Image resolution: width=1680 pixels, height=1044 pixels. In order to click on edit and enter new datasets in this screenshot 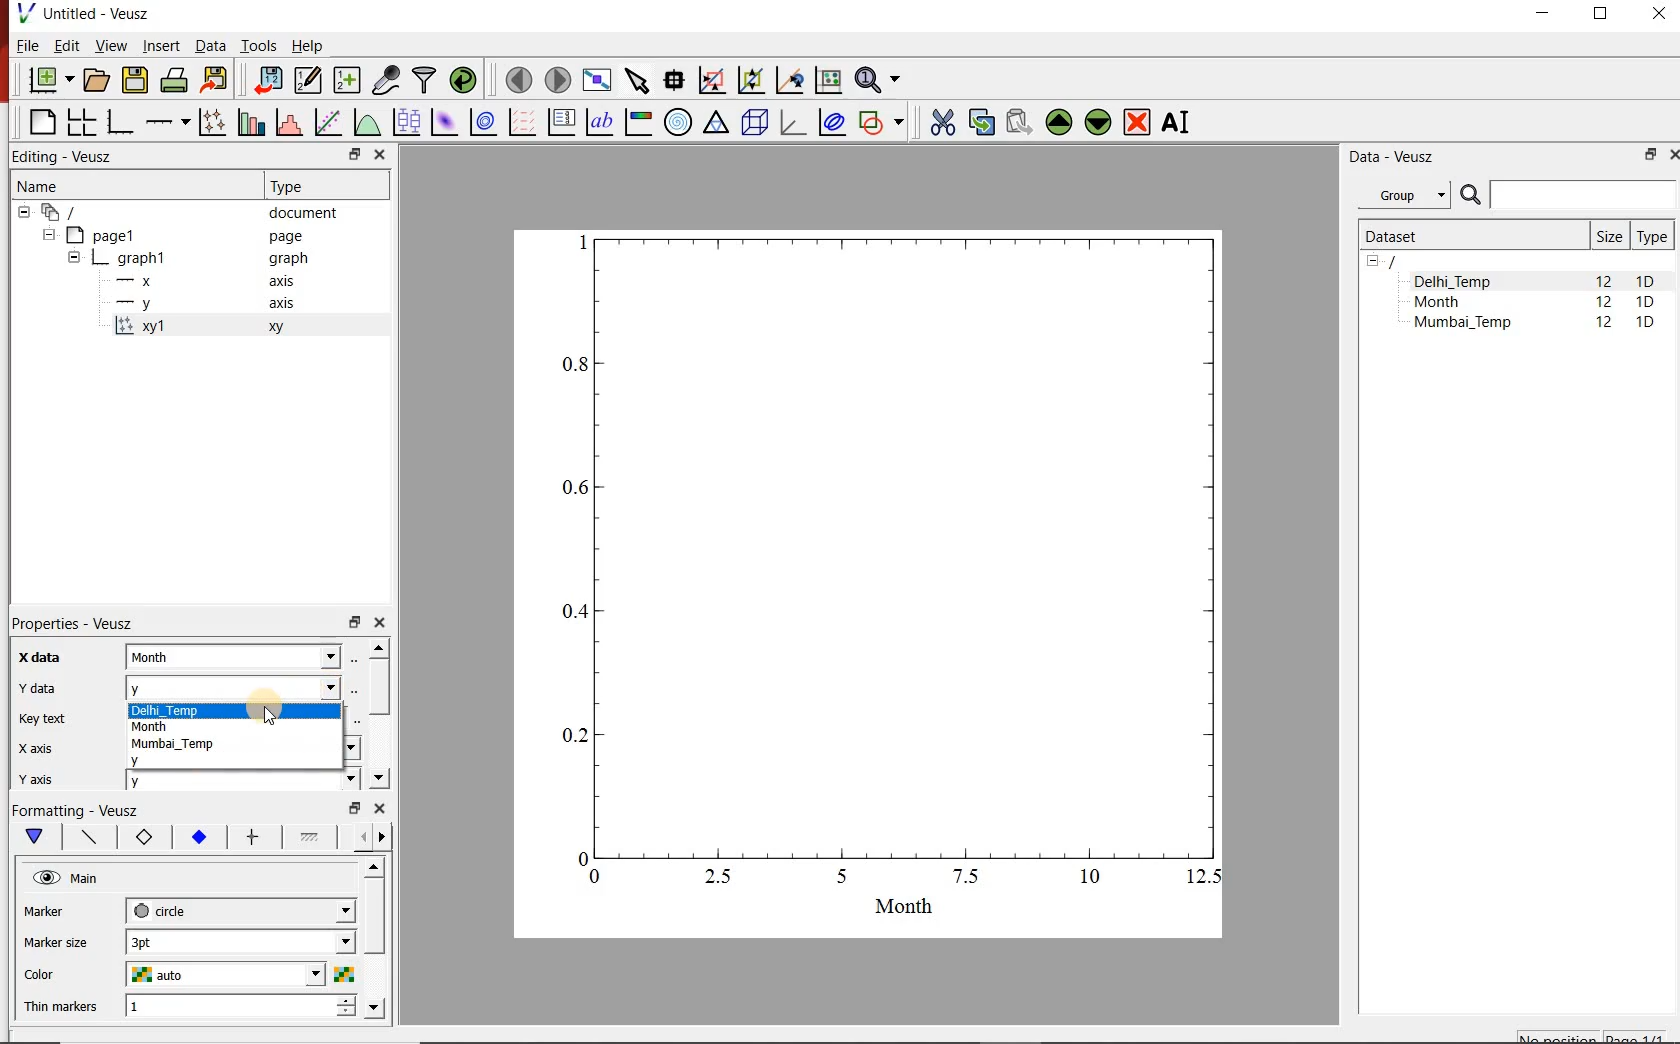, I will do `click(307, 80)`.